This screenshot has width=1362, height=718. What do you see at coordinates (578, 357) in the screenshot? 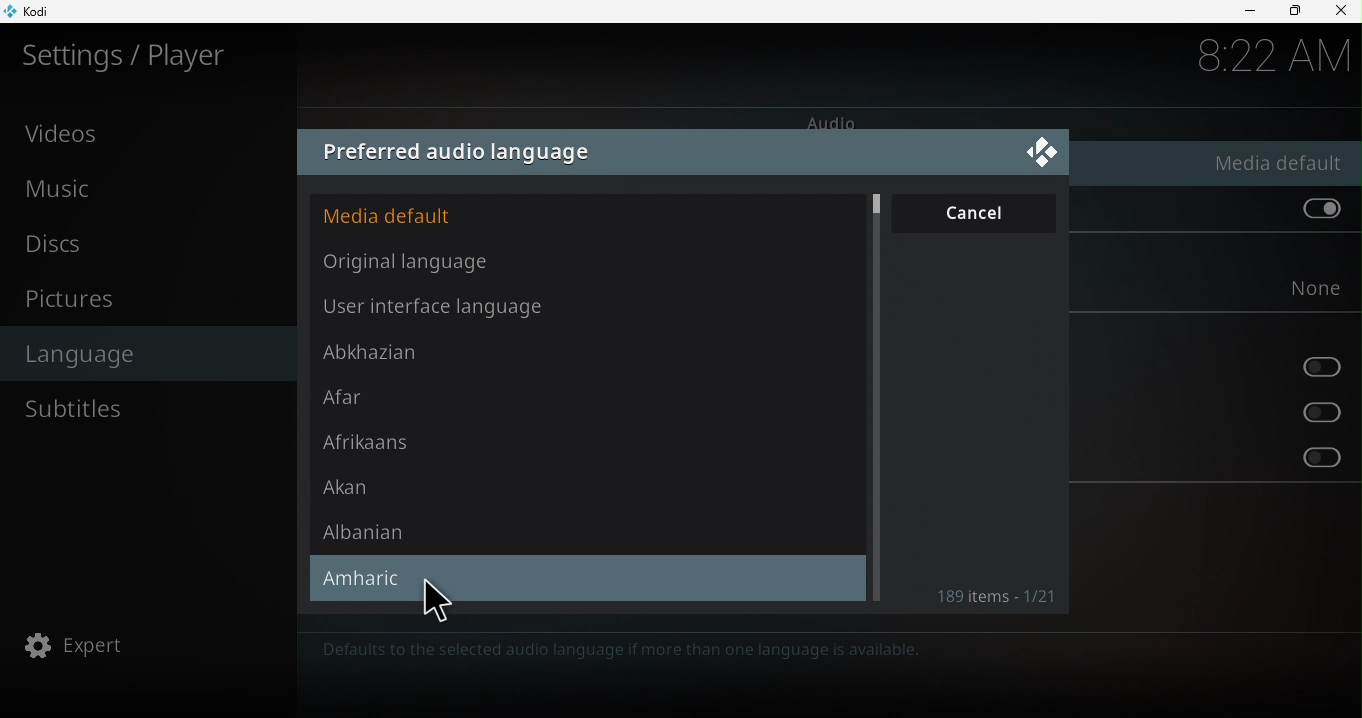
I see `Abkhazian` at bounding box center [578, 357].